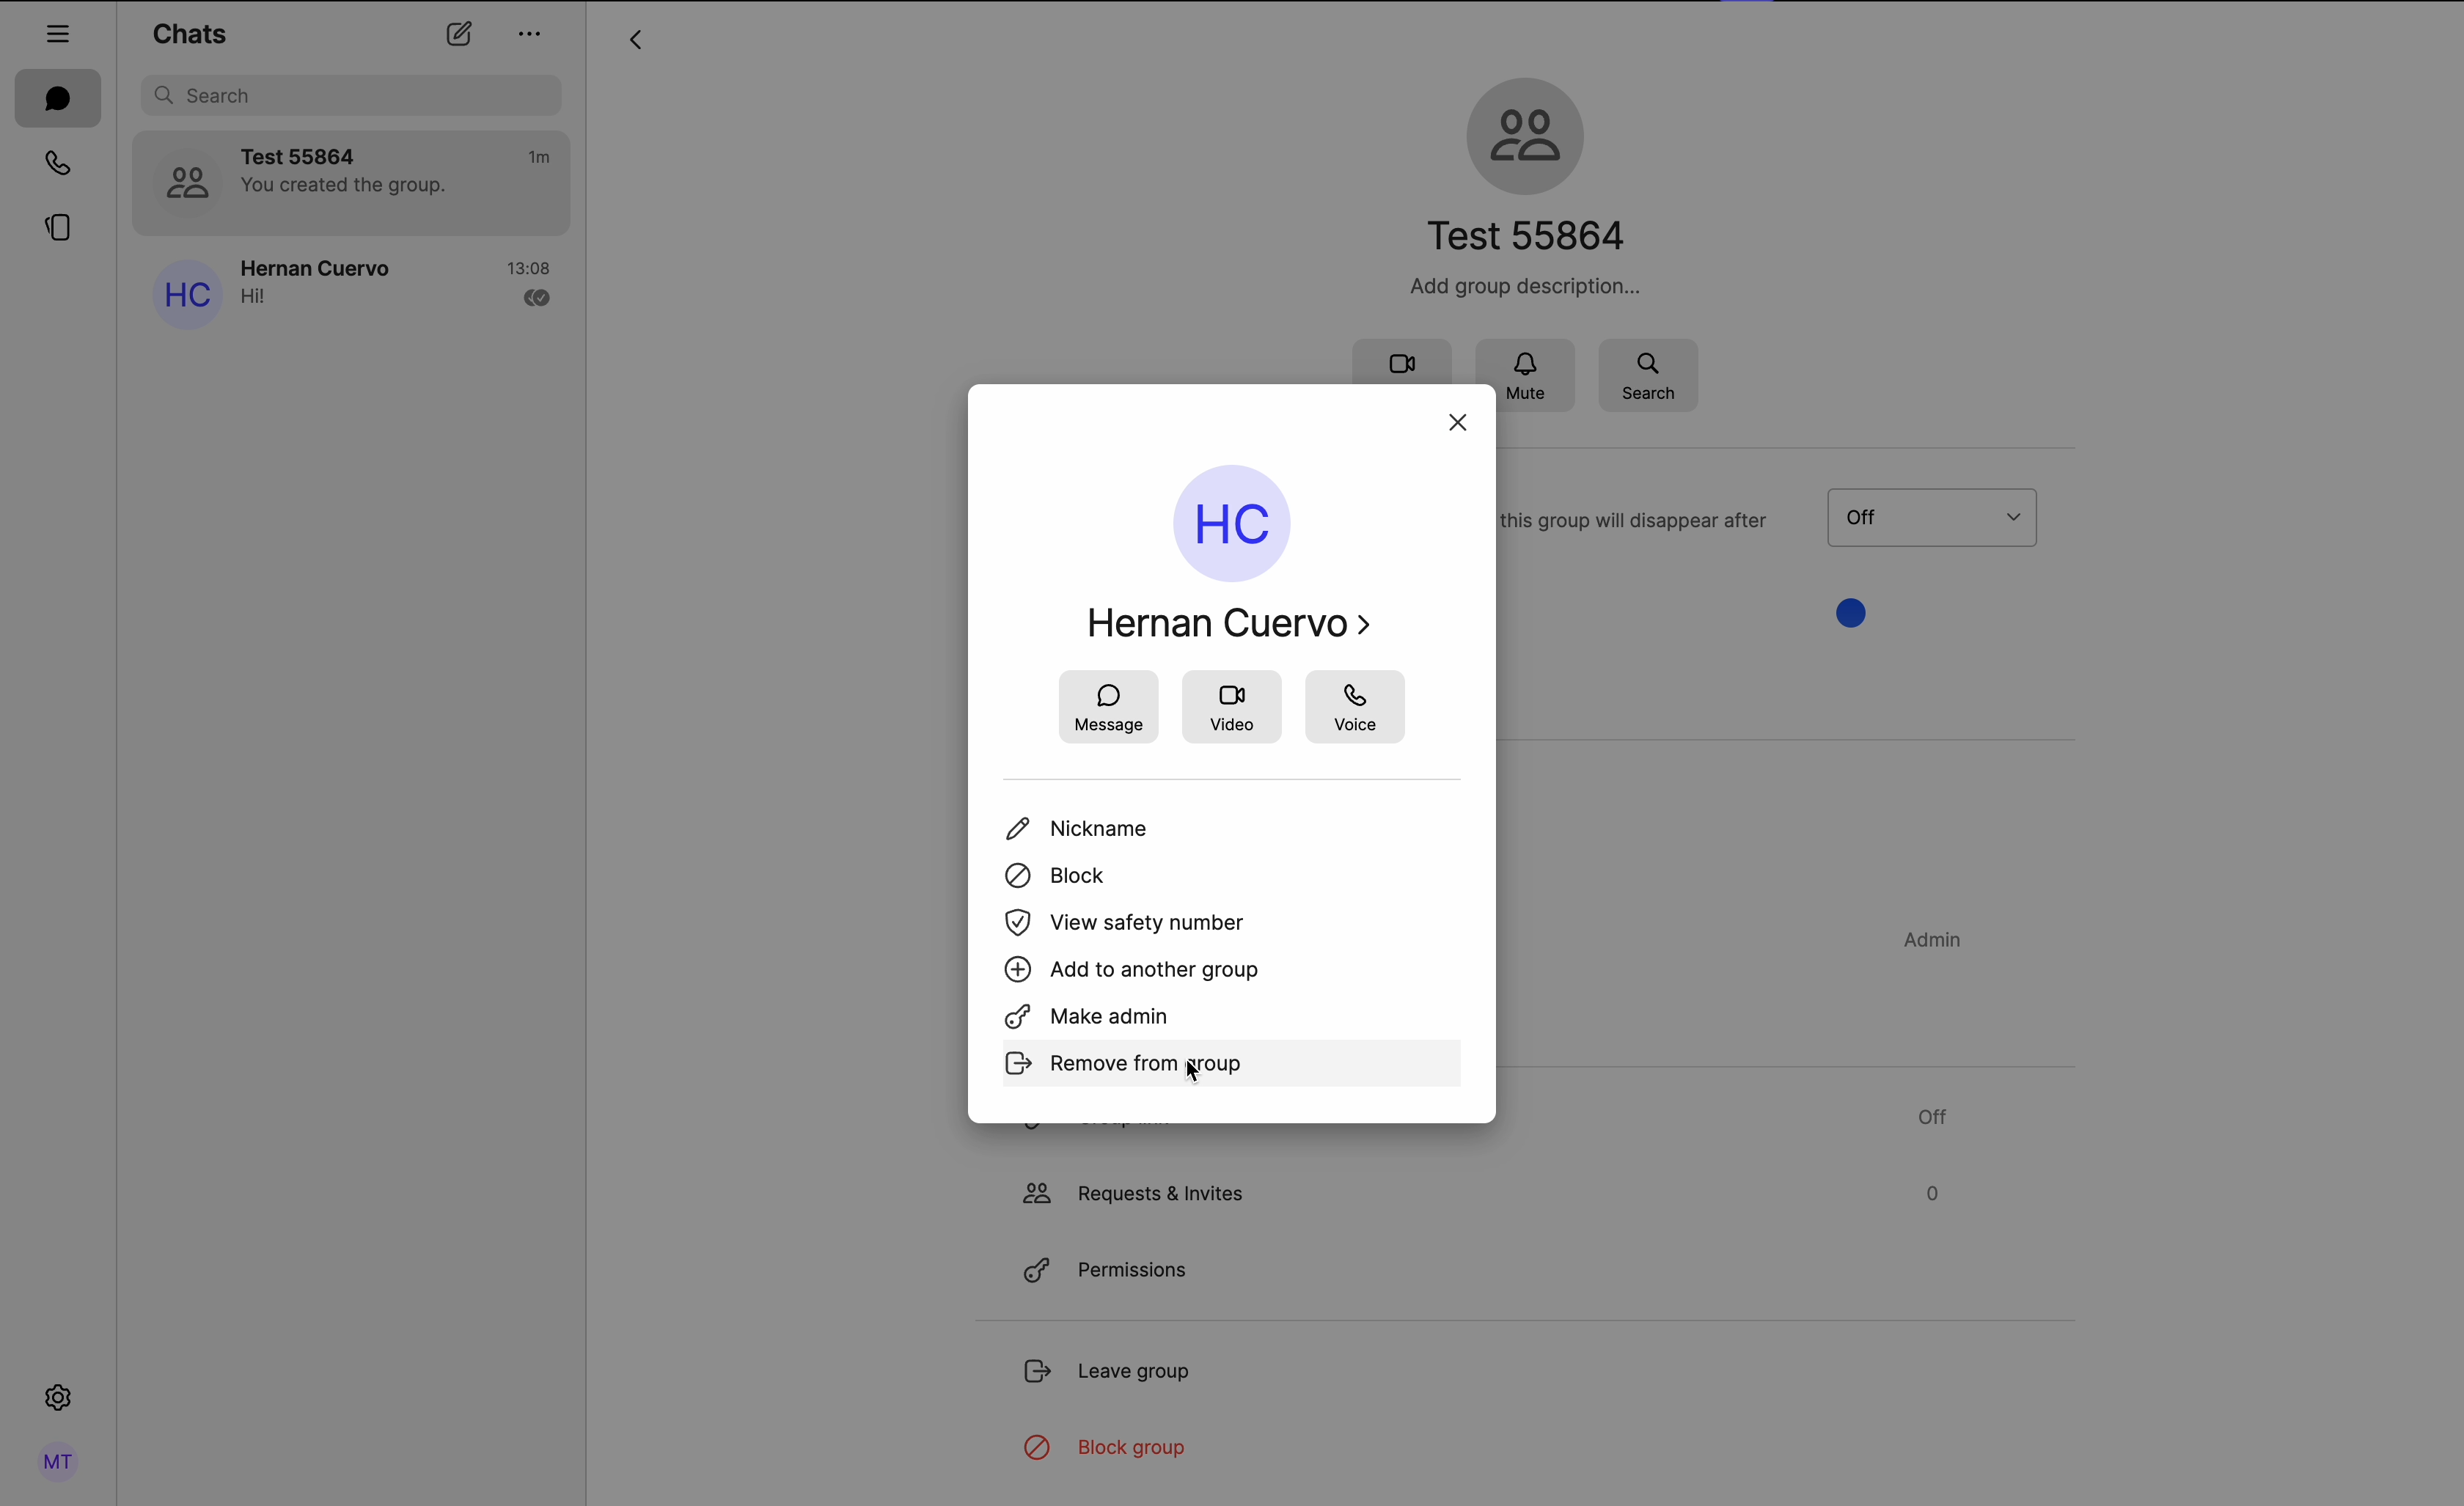 This screenshot has width=2464, height=1506. Describe the element at coordinates (1113, 1376) in the screenshot. I see `leave group` at that location.